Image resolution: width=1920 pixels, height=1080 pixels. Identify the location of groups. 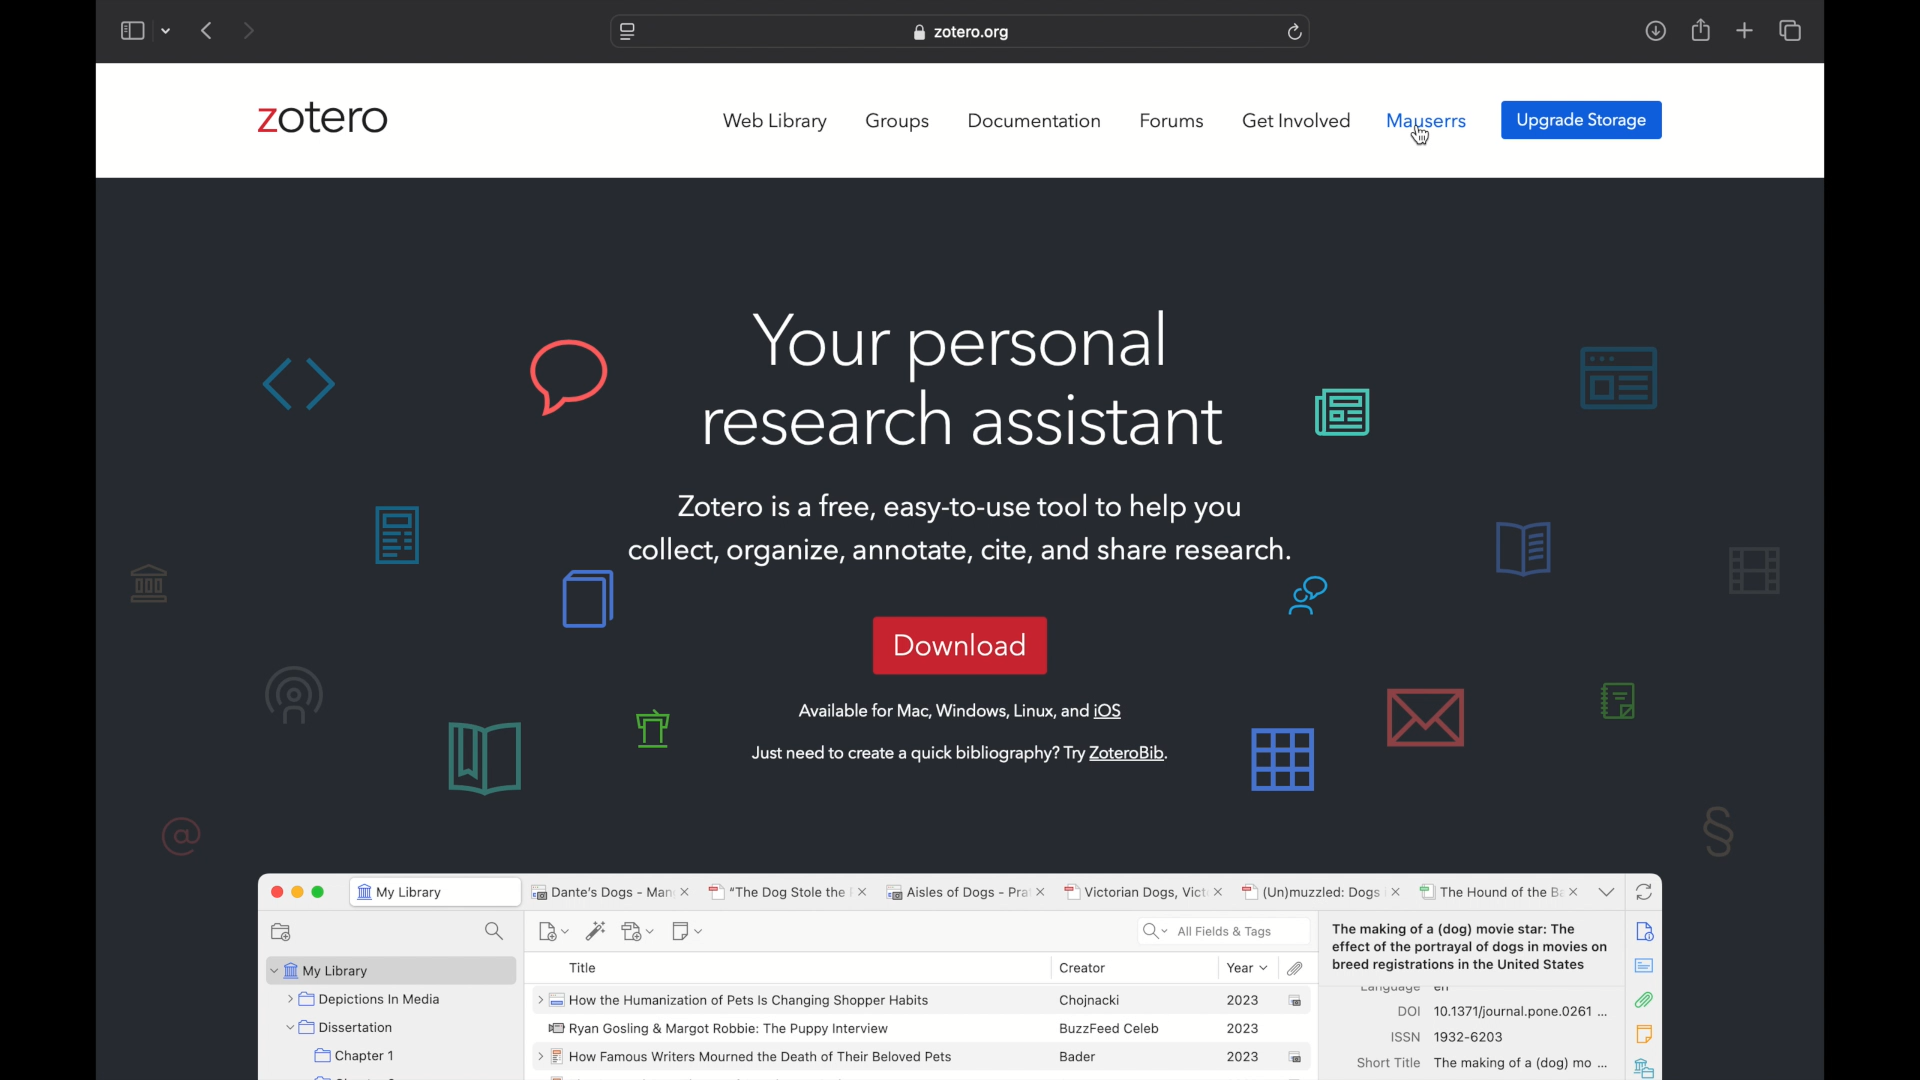
(899, 122).